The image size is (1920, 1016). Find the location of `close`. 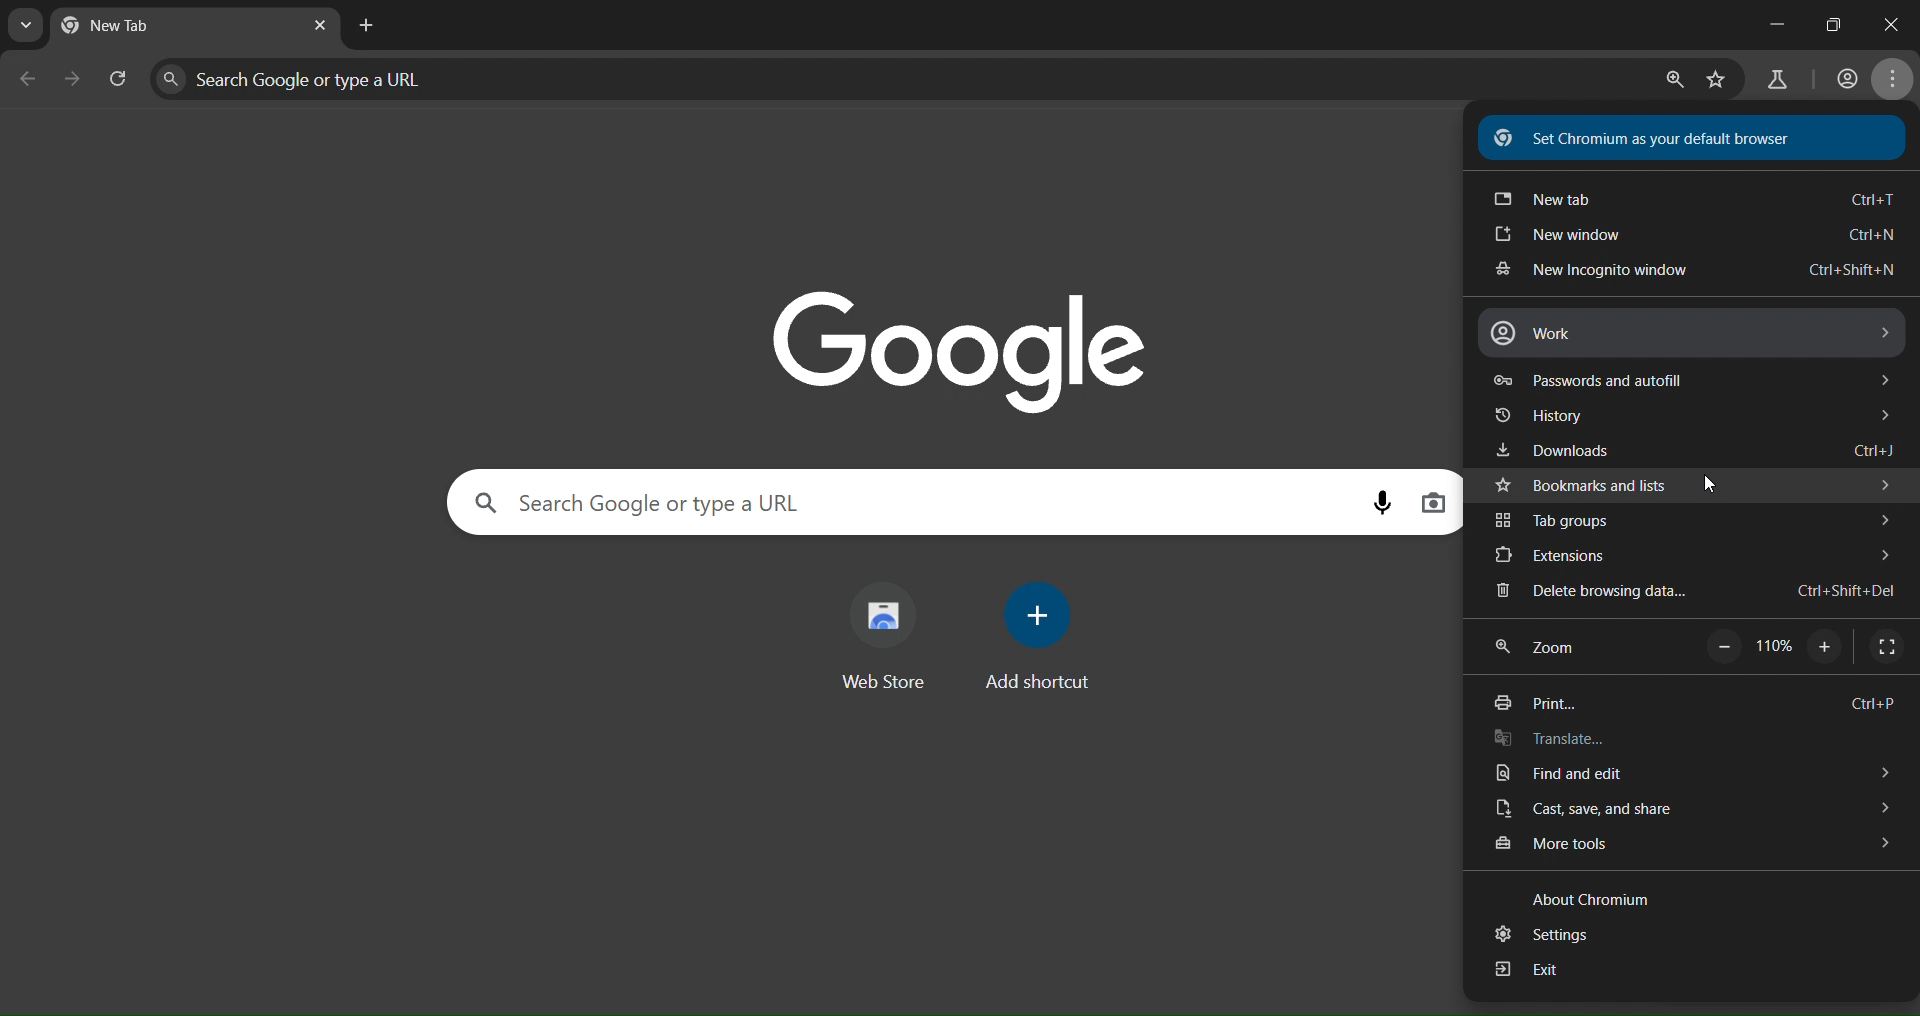

close is located at coordinates (1889, 23).